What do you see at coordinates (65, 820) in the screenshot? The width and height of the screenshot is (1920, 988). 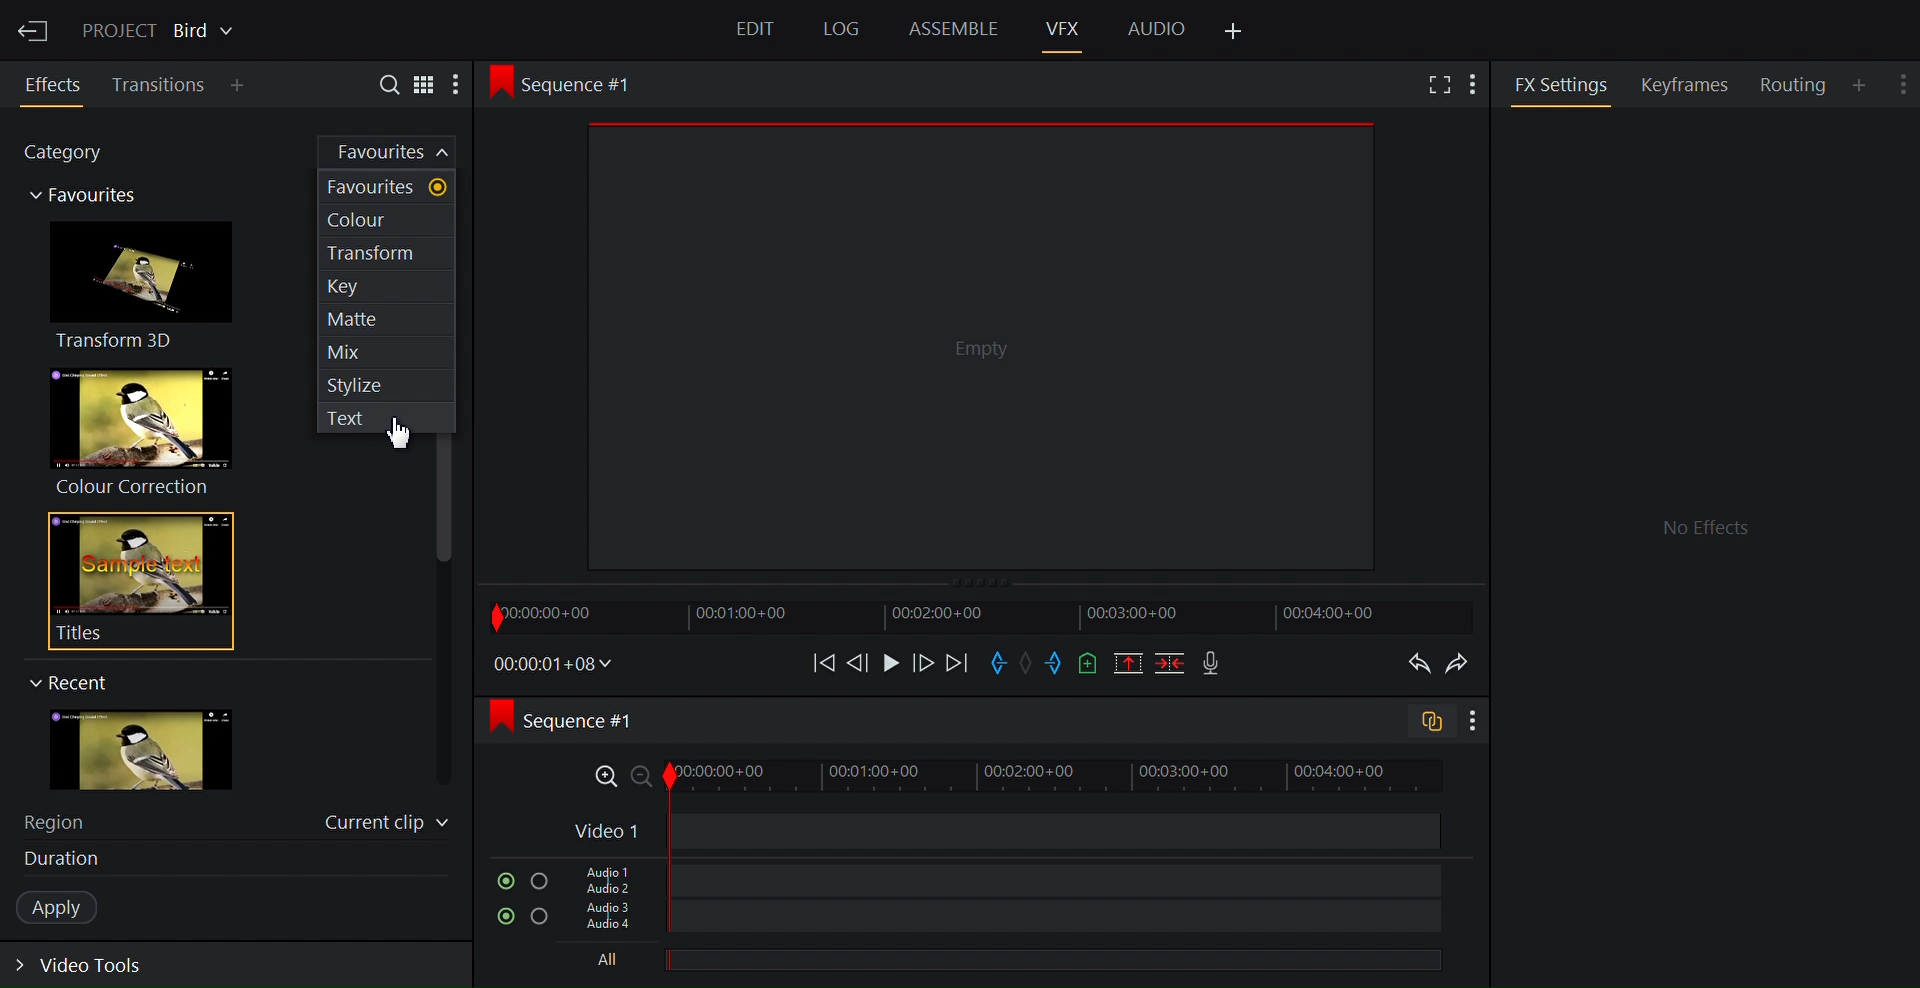 I see `Region` at bounding box center [65, 820].